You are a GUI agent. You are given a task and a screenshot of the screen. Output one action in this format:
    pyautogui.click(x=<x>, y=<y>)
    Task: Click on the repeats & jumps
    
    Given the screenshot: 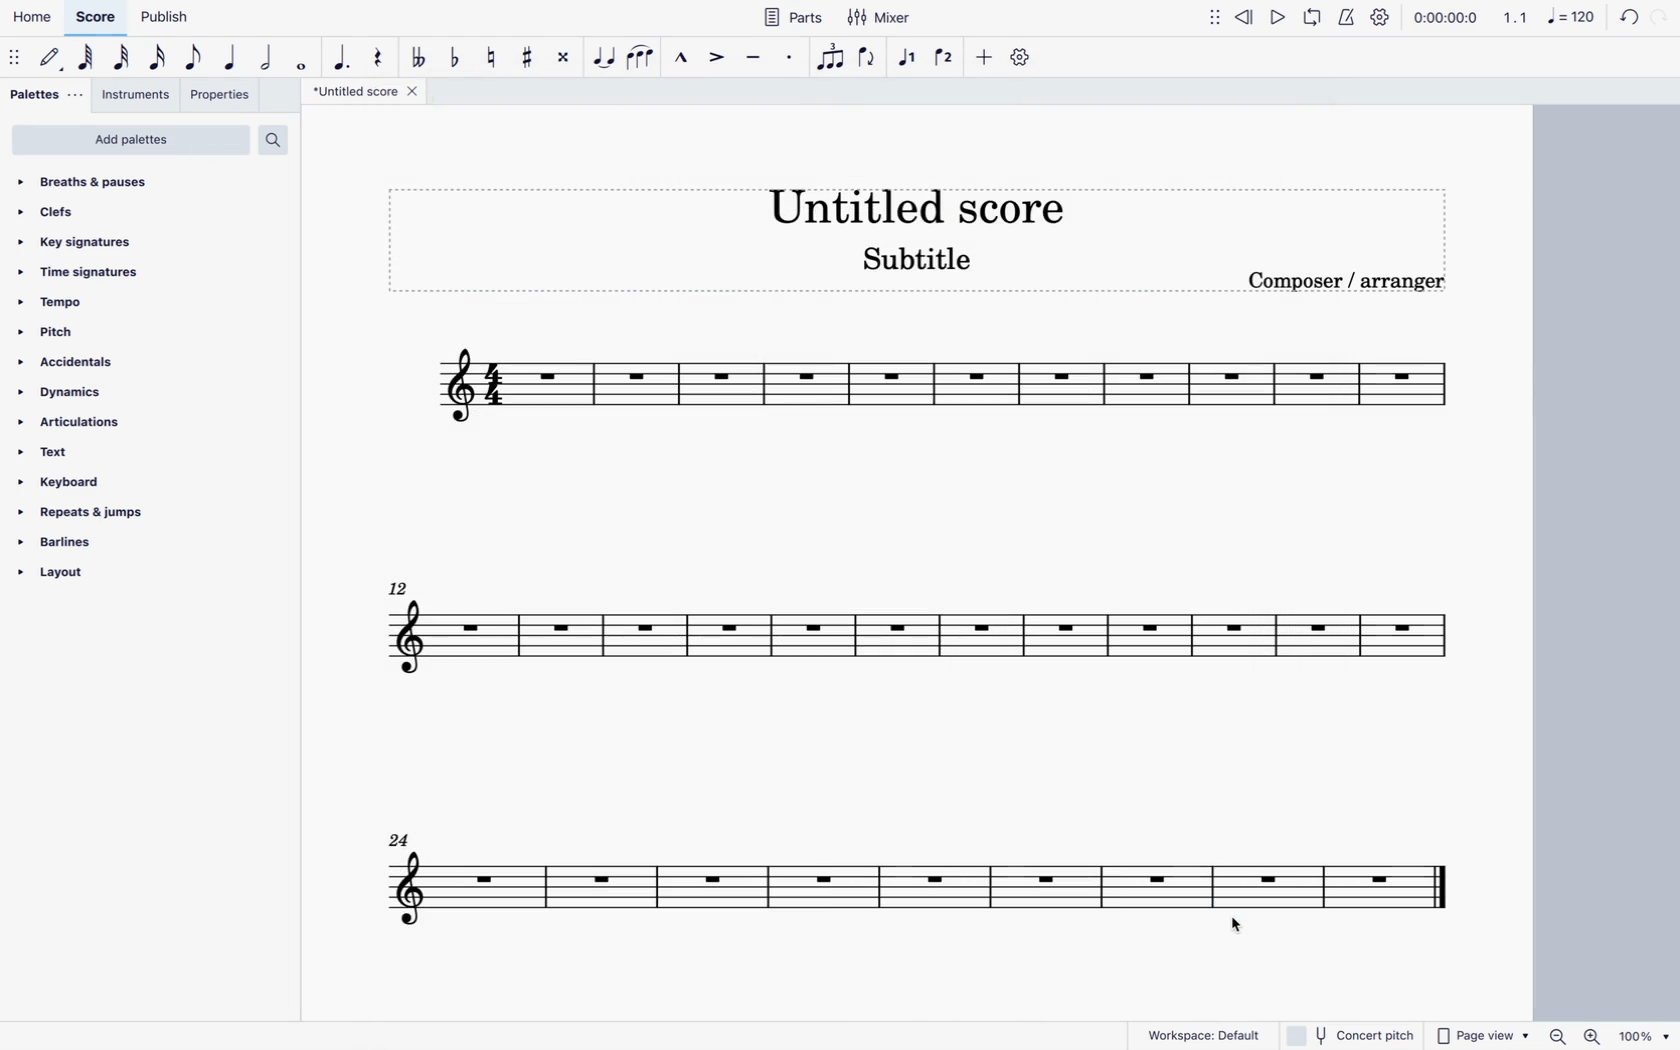 What is the action you would take?
    pyautogui.click(x=89, y=512)
    